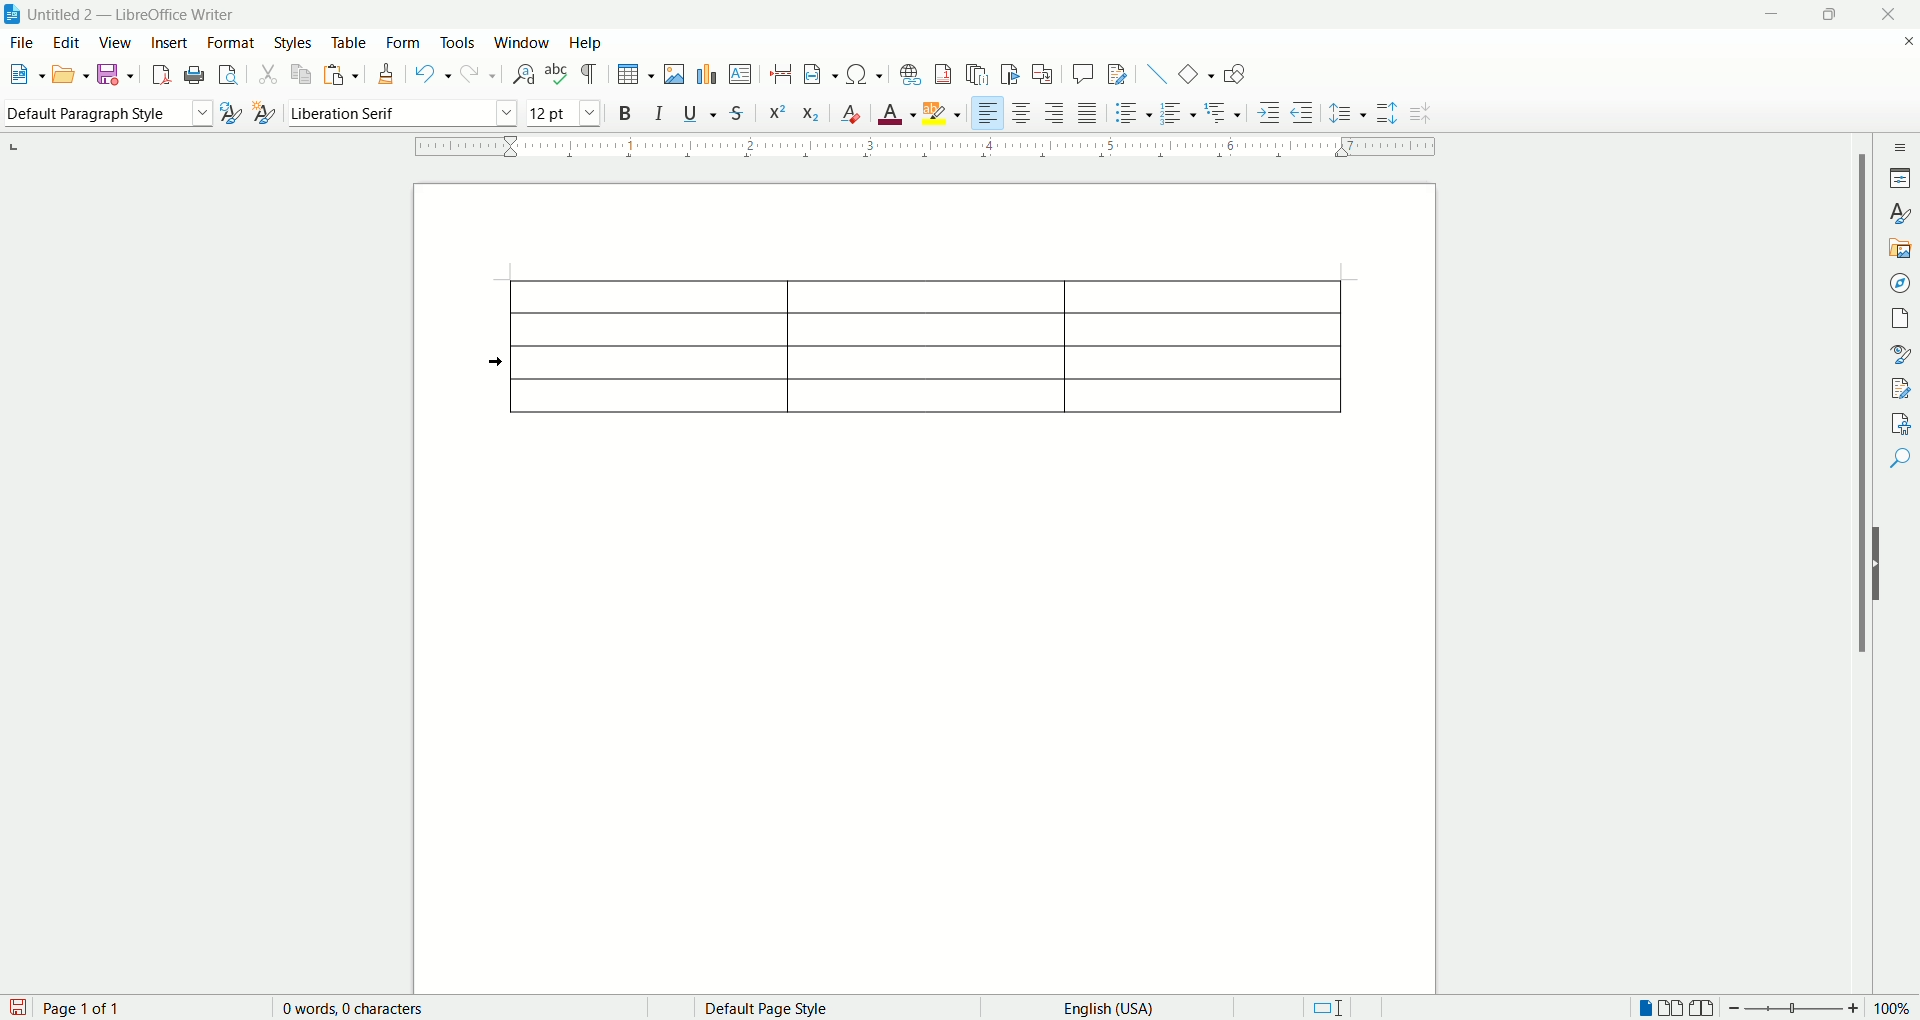 This screenshot has width=1920, height=1020. What do you see at coordinates (897, 114) in the screenshot?
I see `font color` at bounding box center [897, 114].